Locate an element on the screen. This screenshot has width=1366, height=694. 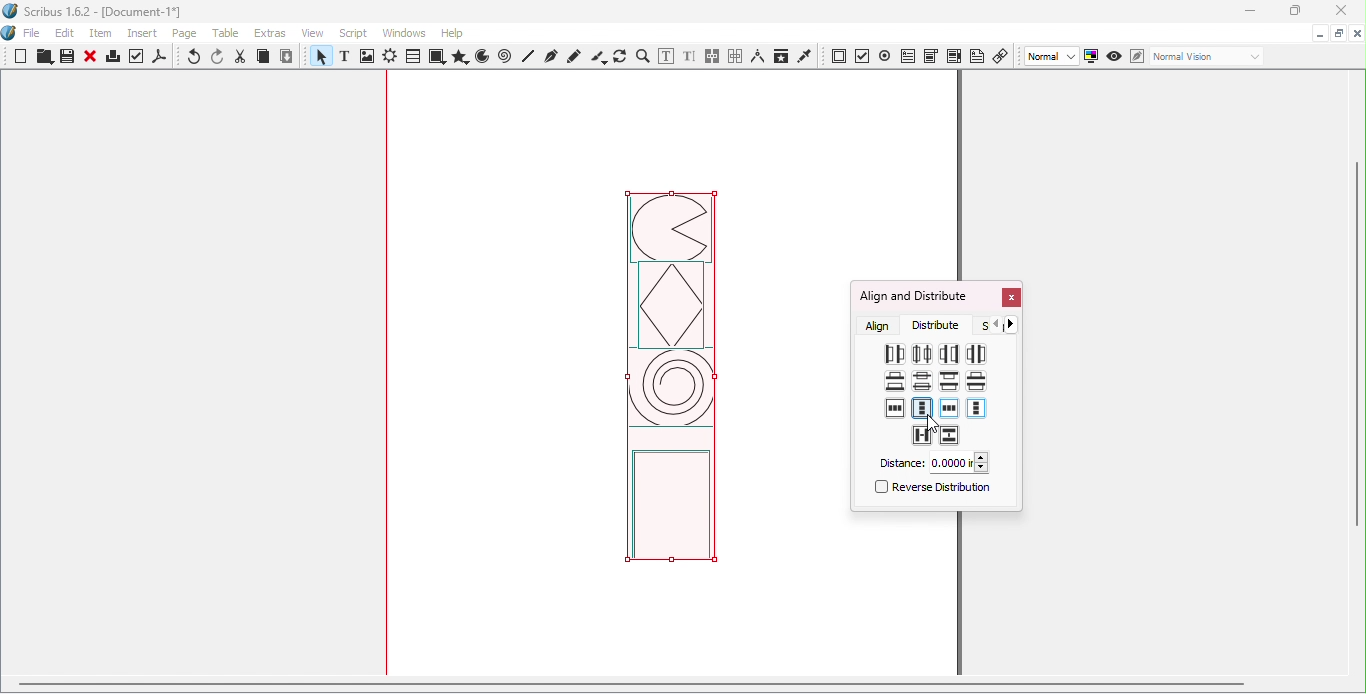
Preview mode is located at coordinates (1115, 57).